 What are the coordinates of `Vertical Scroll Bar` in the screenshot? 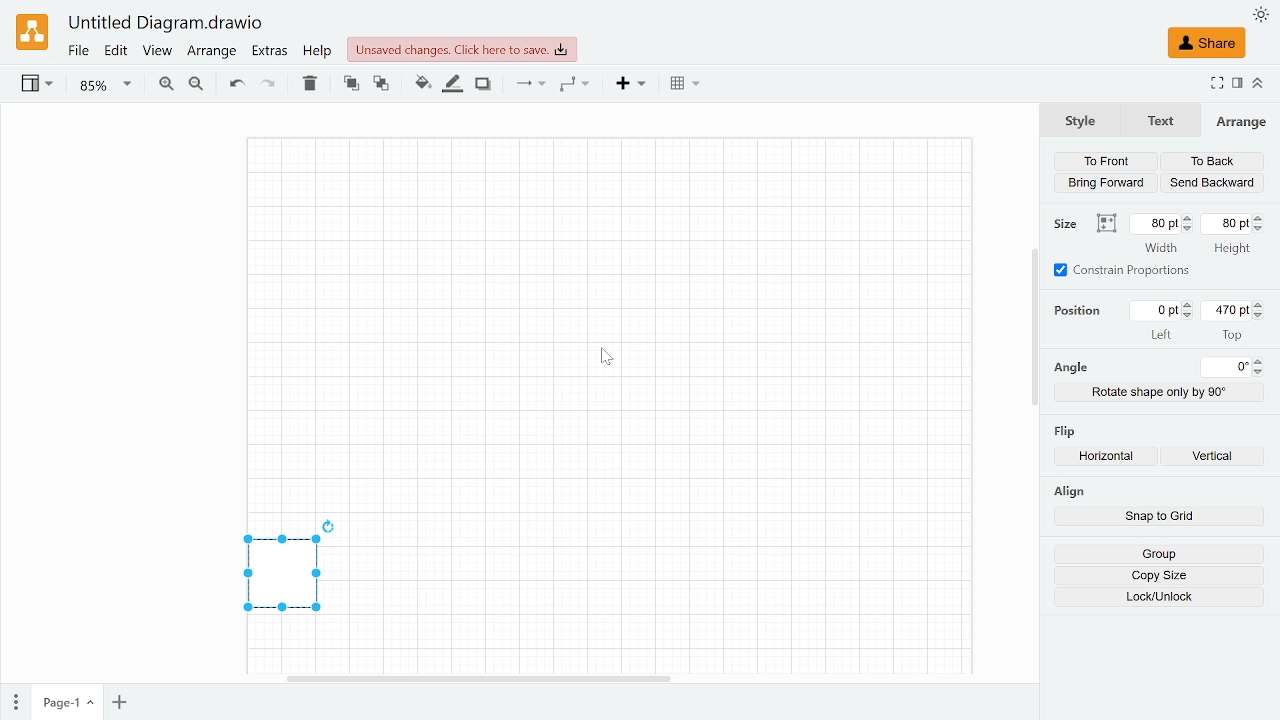 It's located at (1031, 326).